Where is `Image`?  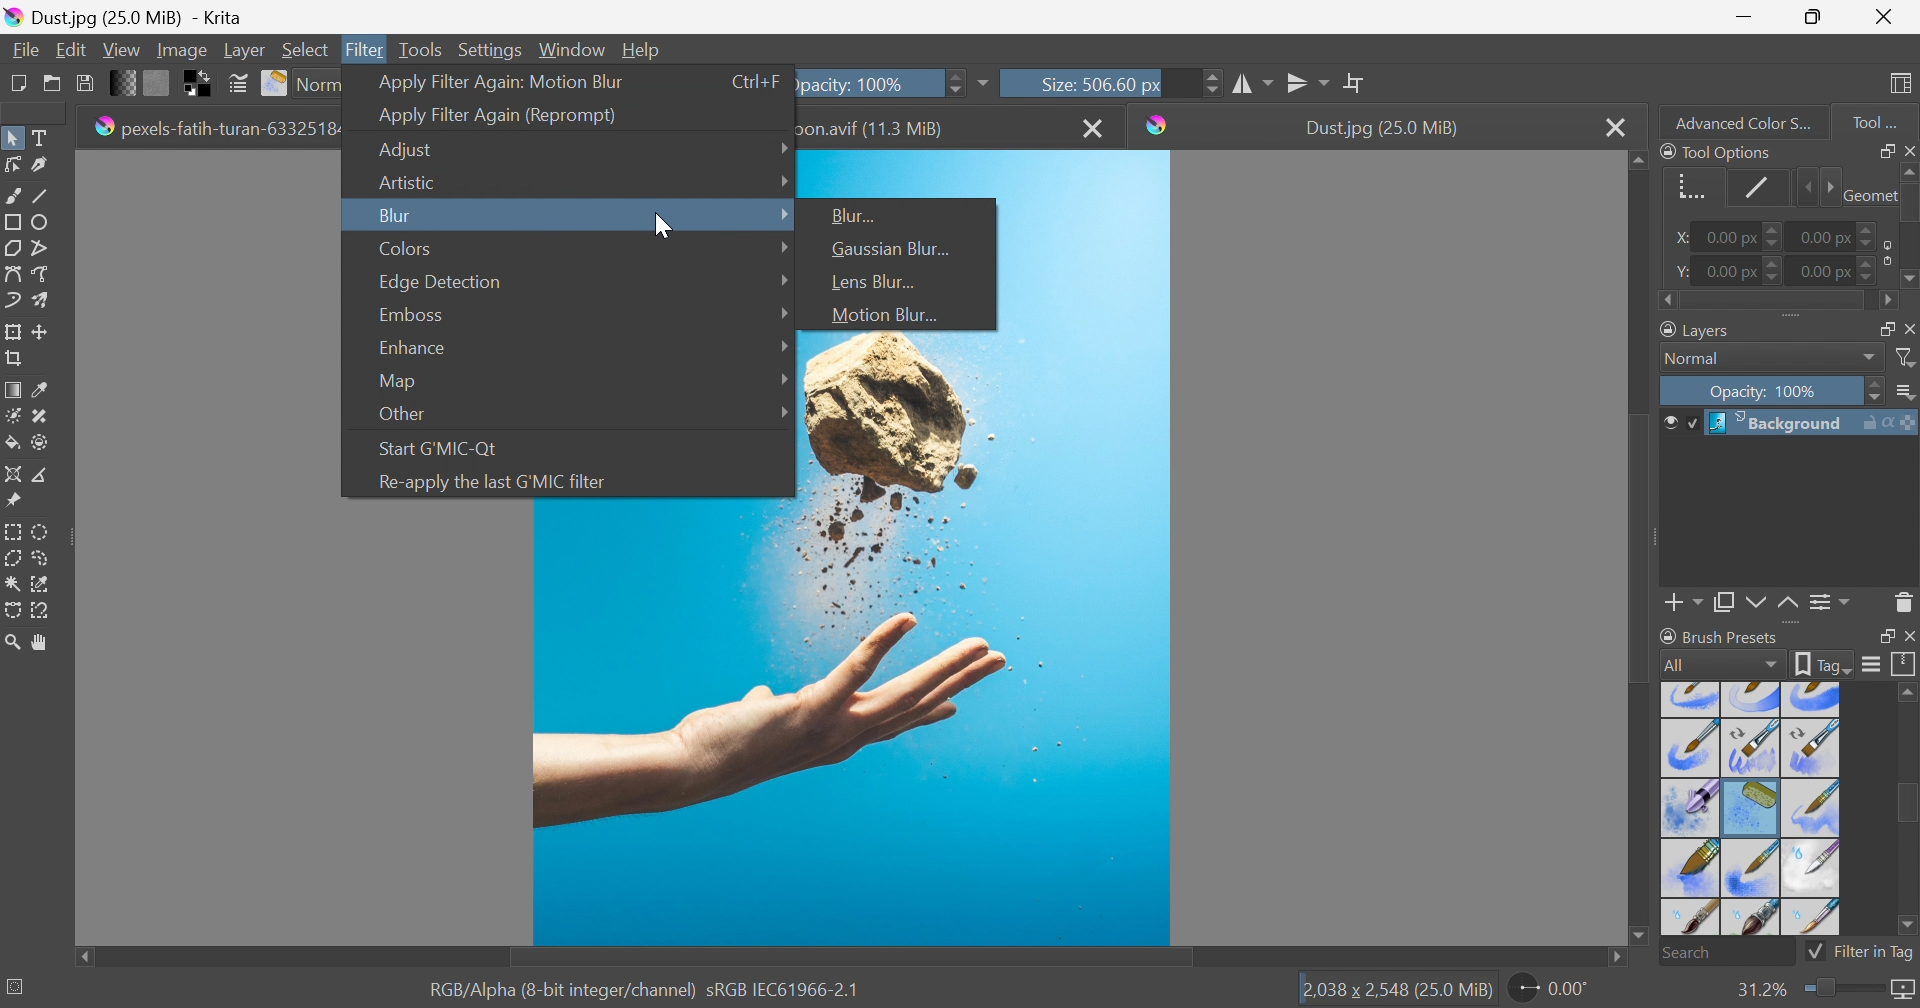 Image is located at coordinates (852, 723).